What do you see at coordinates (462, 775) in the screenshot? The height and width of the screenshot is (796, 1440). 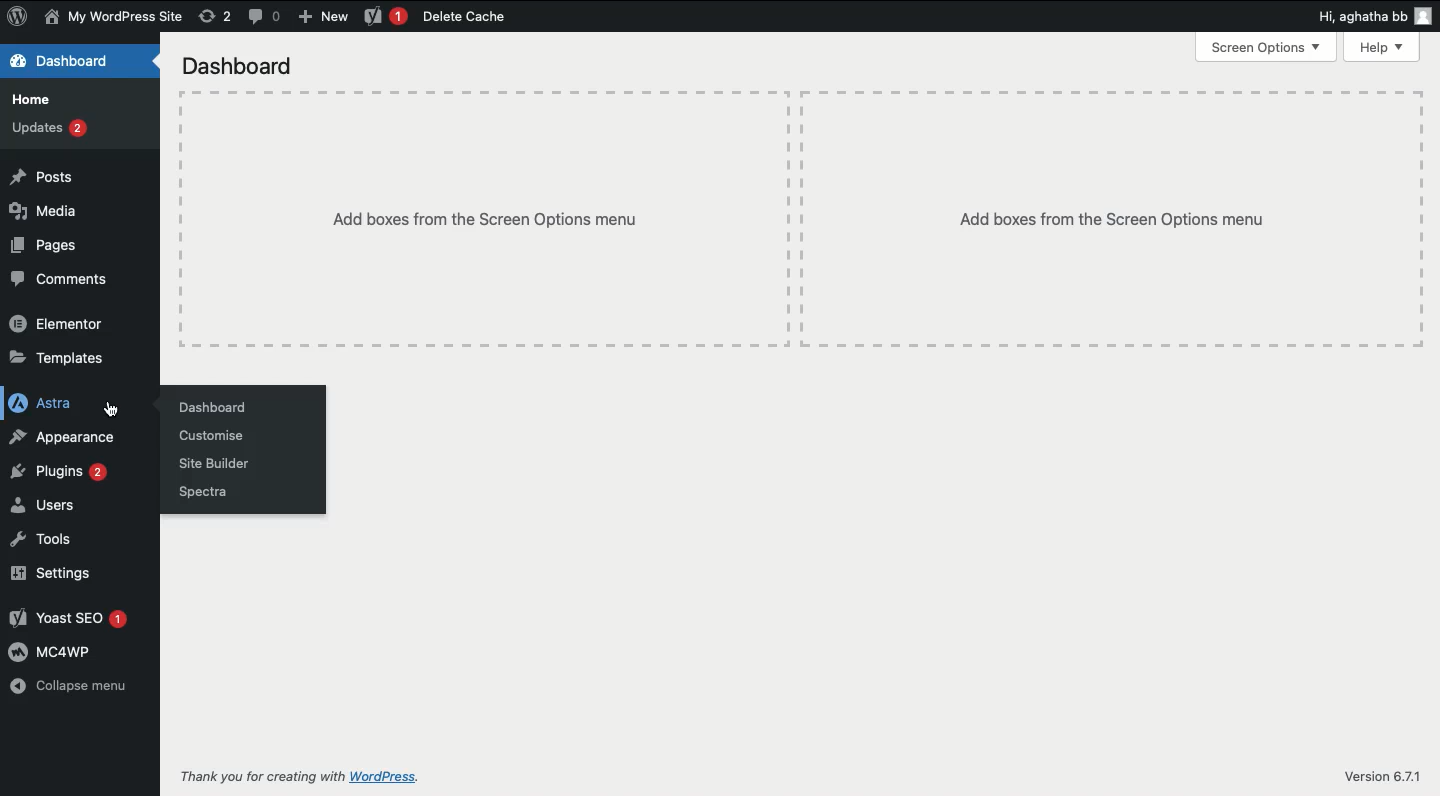 I see `WordPress` at bounding box center [462, 775].